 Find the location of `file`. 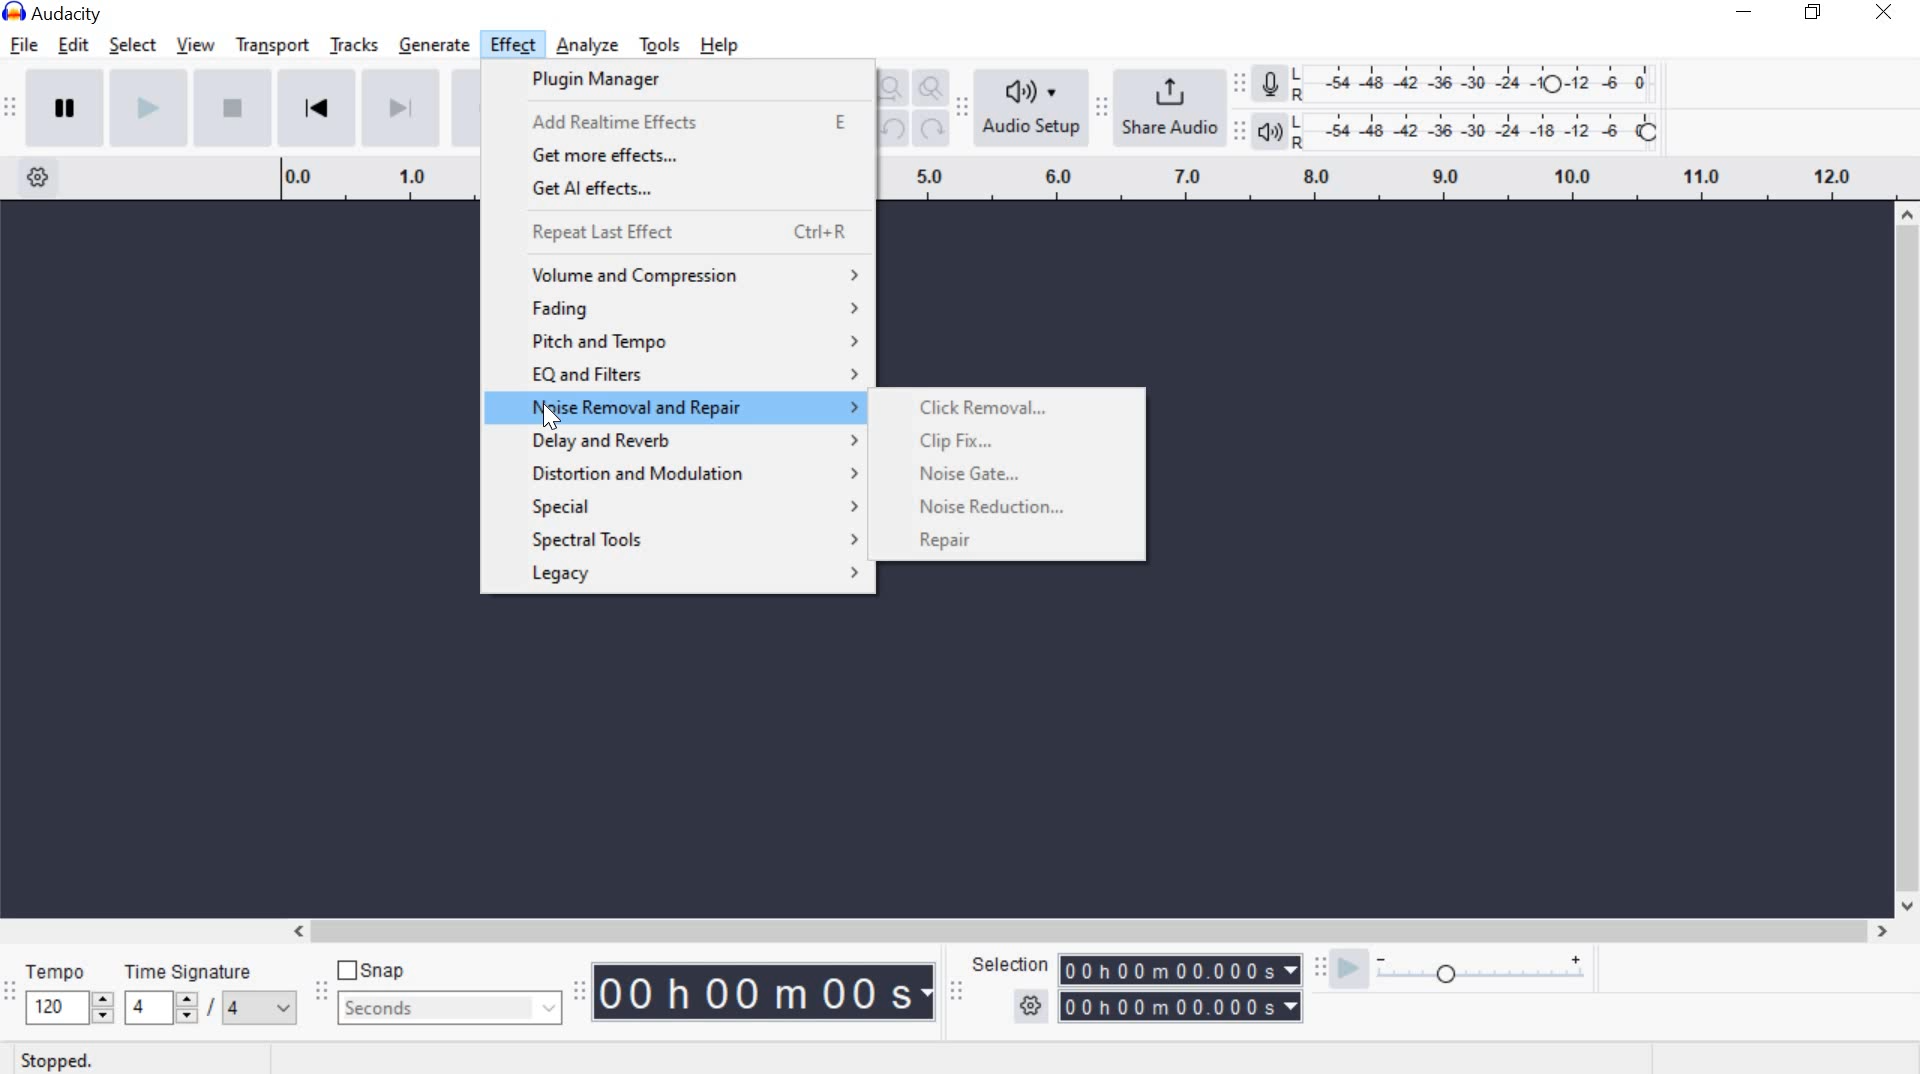

file is located at coordinates (28, 45).